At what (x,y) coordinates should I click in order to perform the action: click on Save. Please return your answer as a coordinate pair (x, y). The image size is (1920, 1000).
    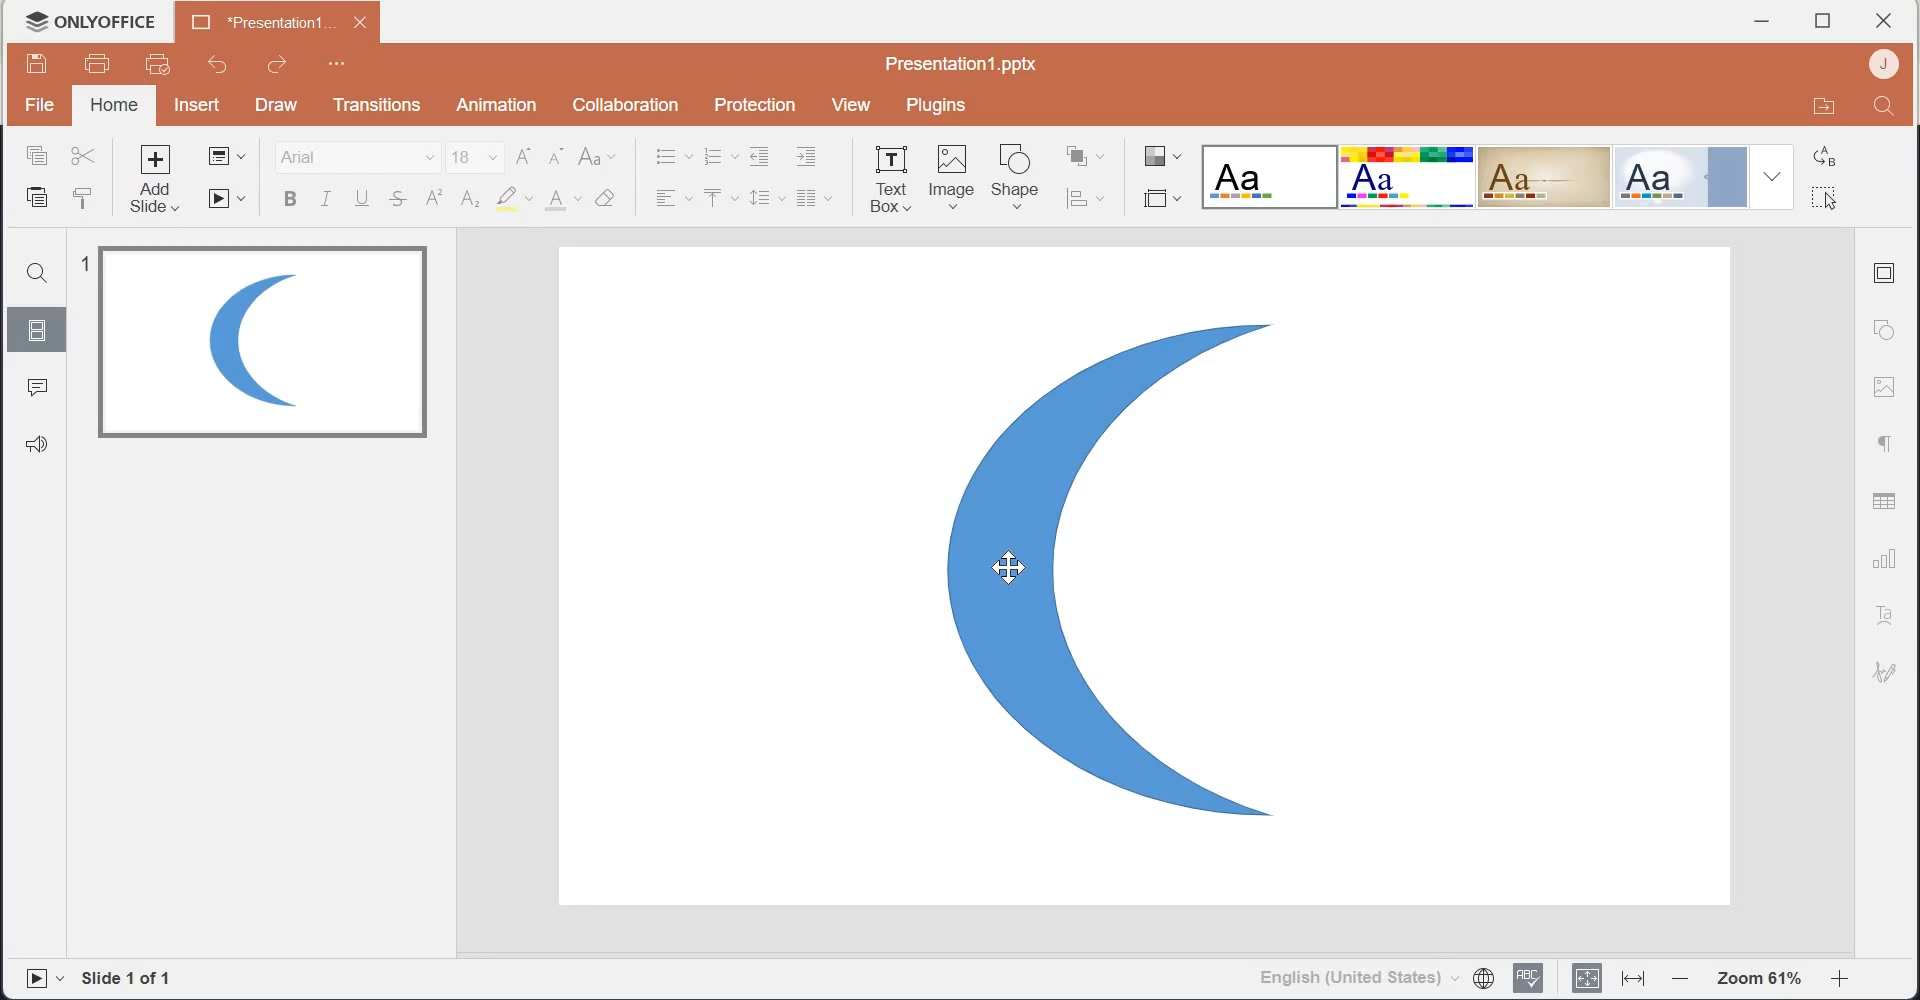
    Looking at the image, I should click on (41, 63).